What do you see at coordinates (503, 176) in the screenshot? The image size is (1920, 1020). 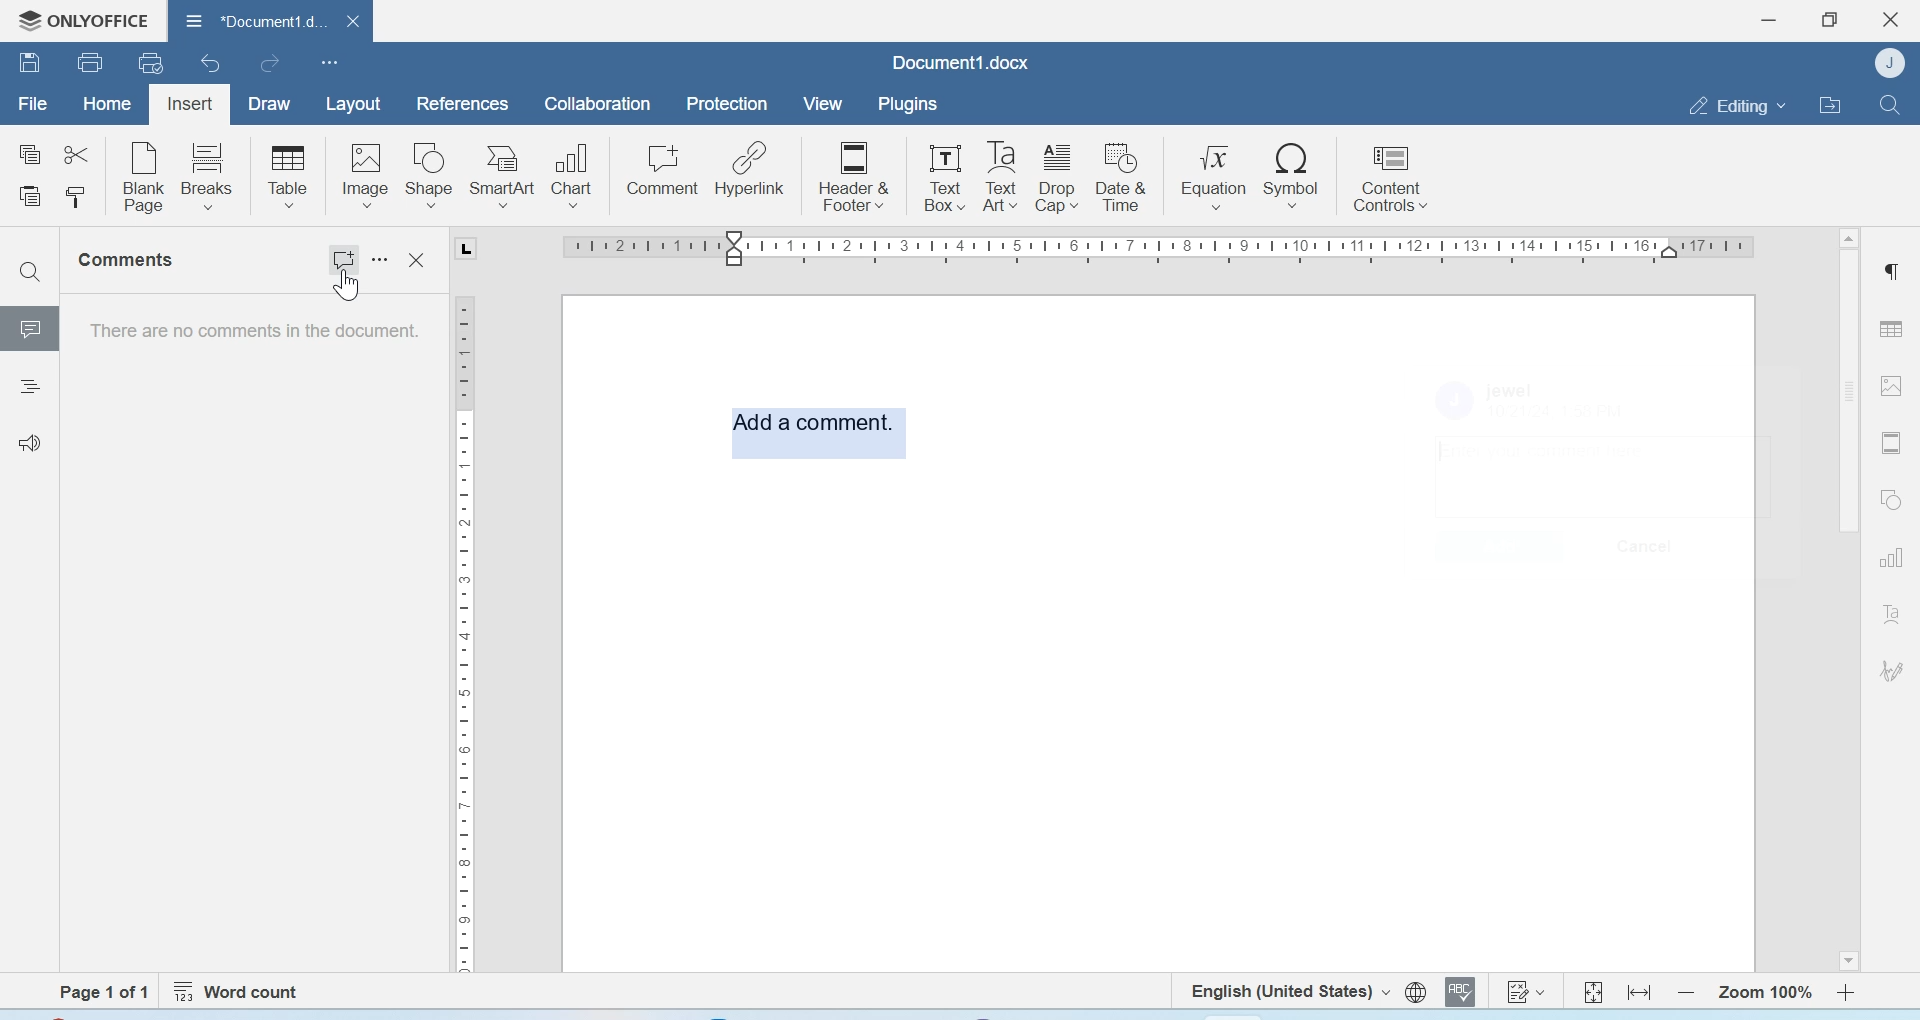 I see `SmartArt` at bounding box center [503, 176].